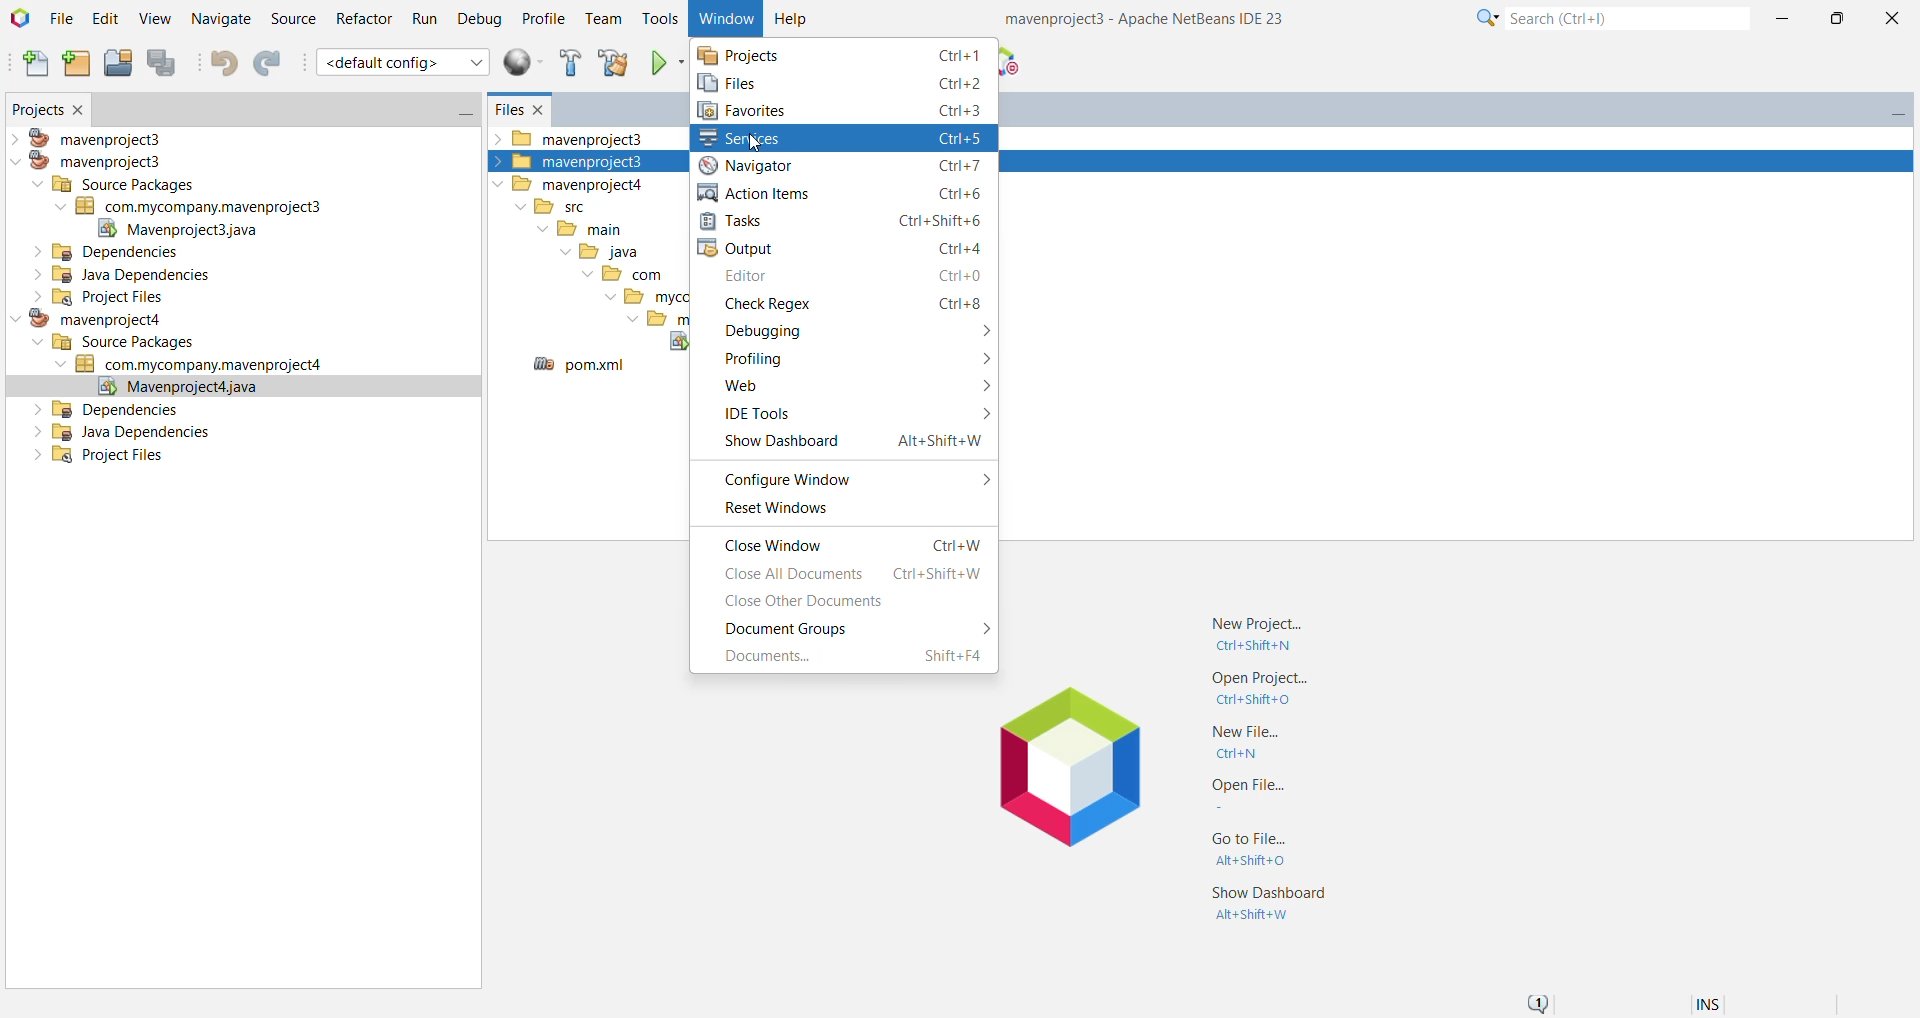 The height and width of the screenshot is (1018, 1920). Describe the element at coordinates (243, 386) in the screenshot. I see `Mavenproject.java` at that location.